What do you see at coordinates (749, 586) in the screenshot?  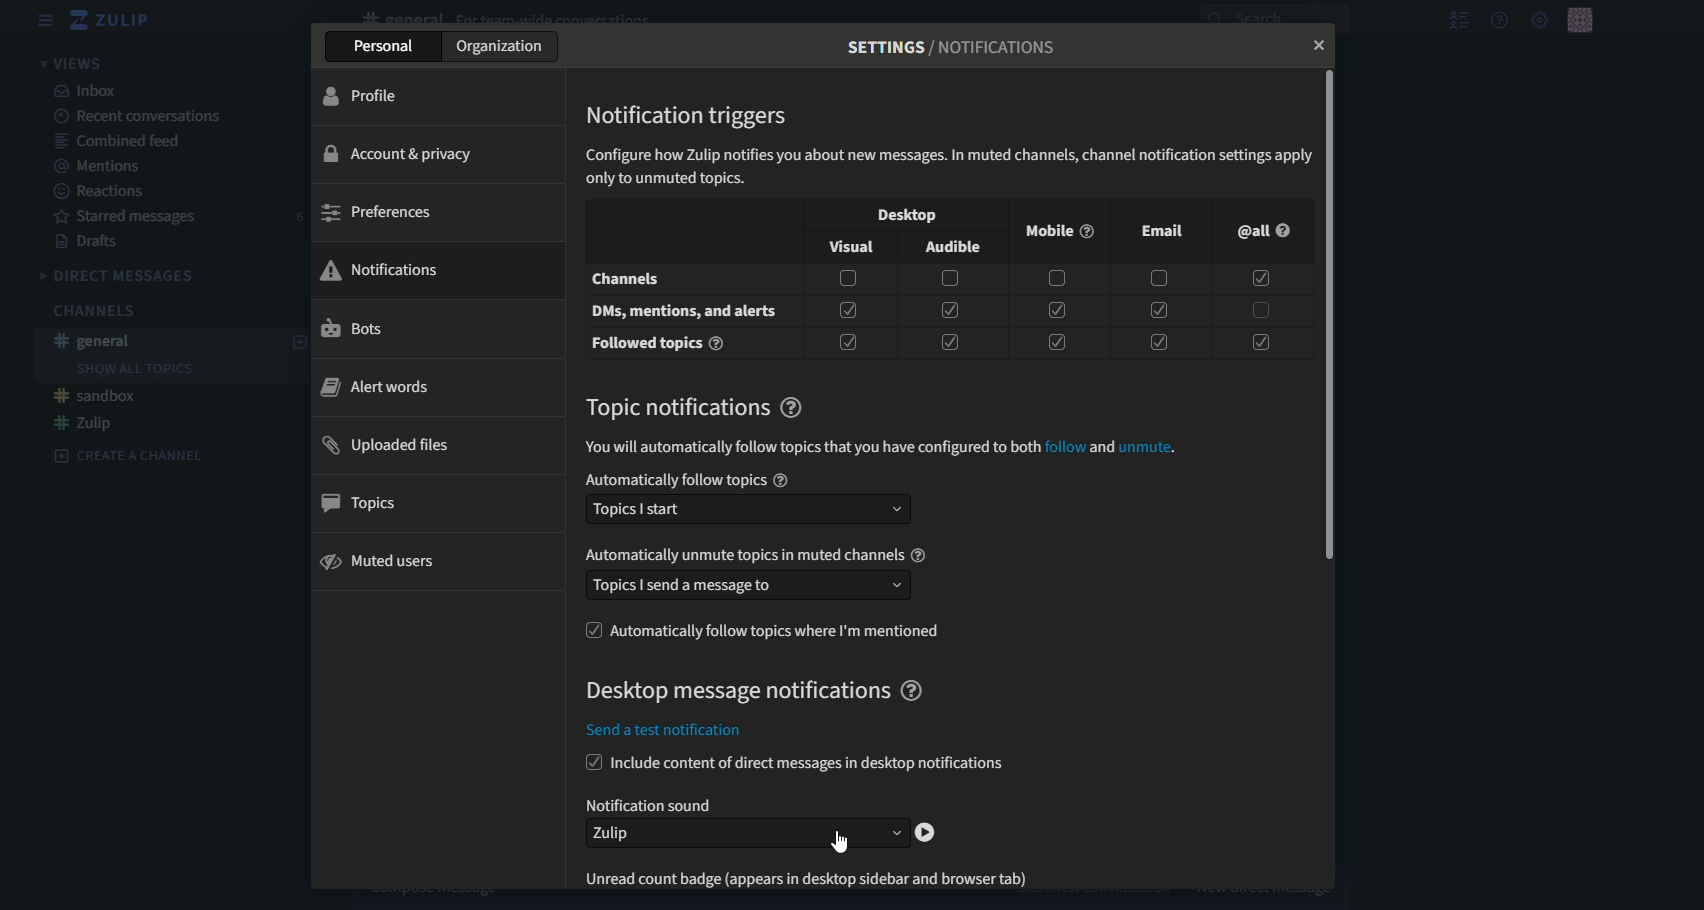 I see `text box` at bounding box center [749, 586].